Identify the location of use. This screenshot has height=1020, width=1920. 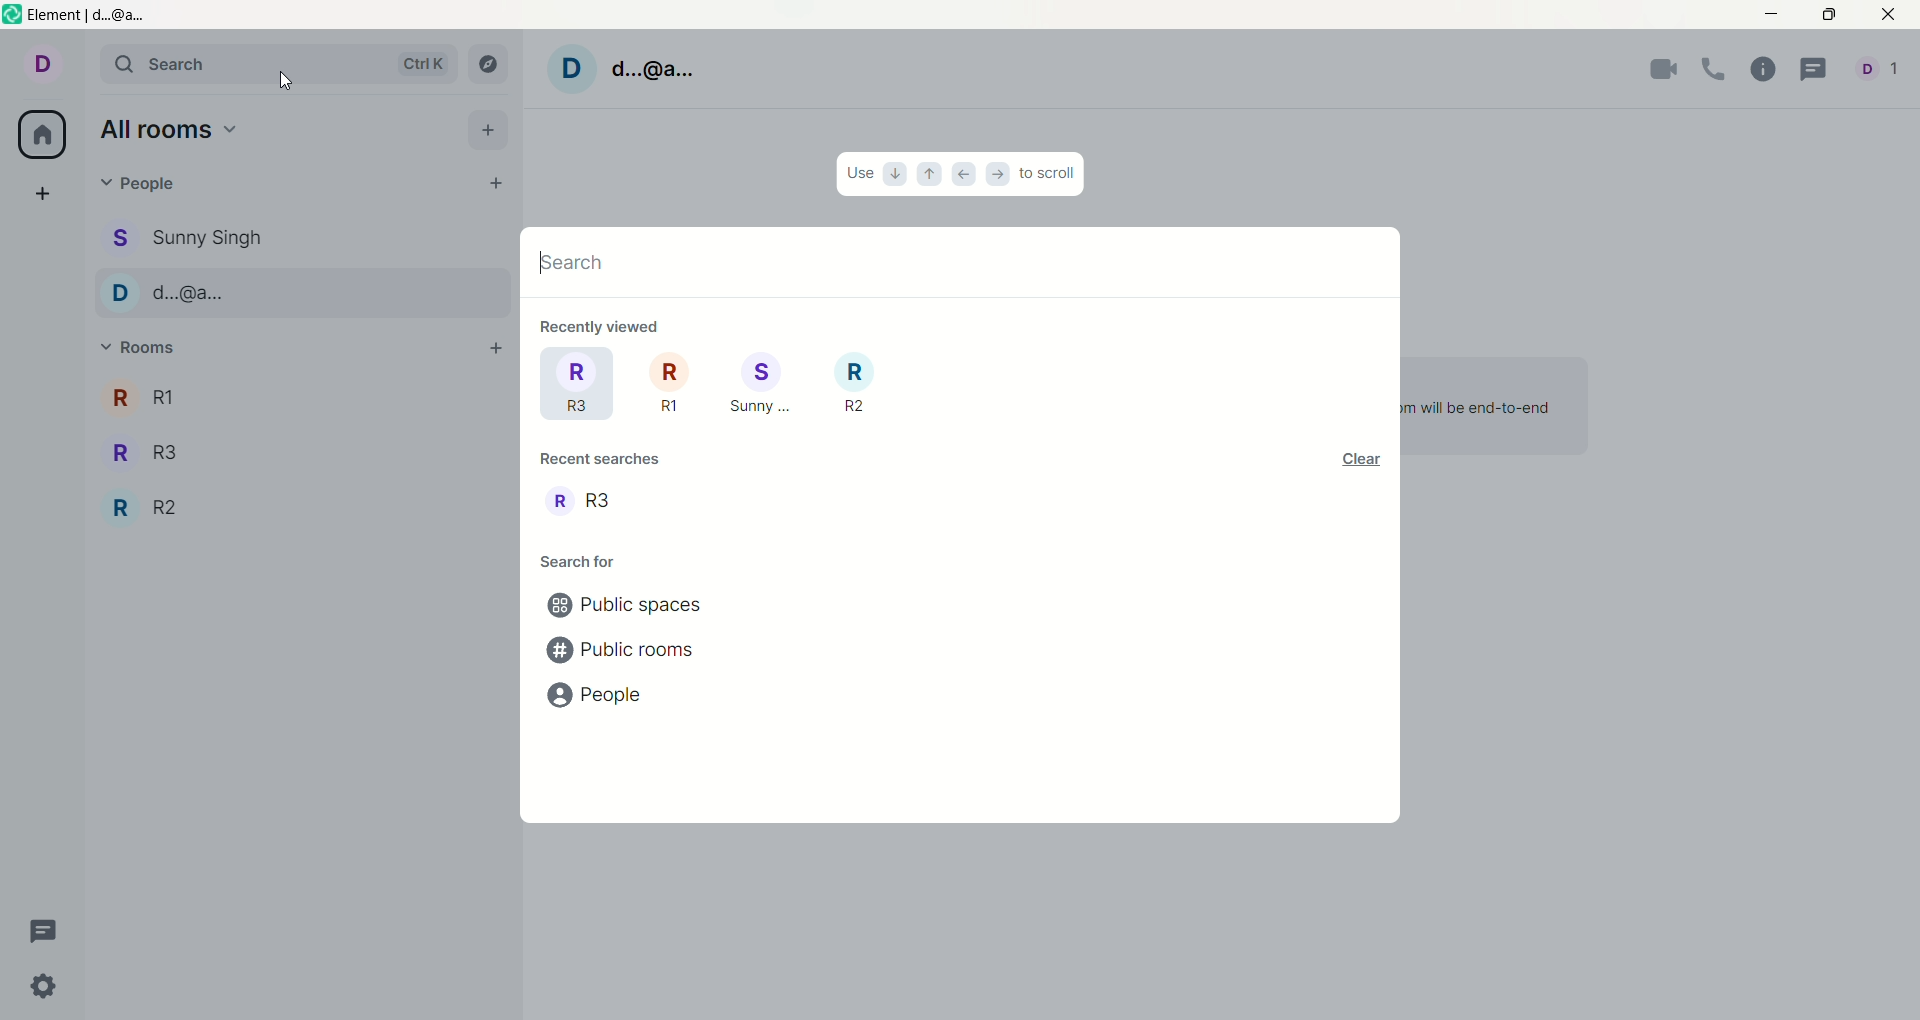
(860, 174).